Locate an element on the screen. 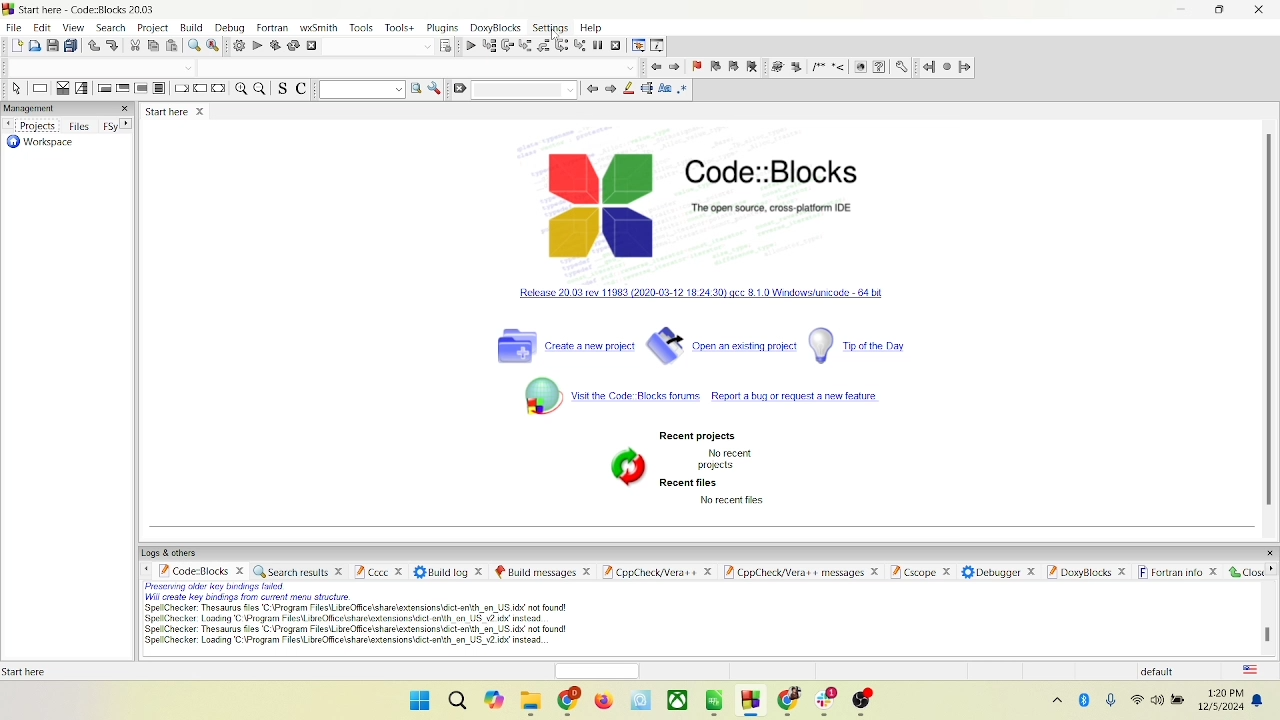 This screenshot has height=720, width=1280. blank space is located at coordinates (419, 66).